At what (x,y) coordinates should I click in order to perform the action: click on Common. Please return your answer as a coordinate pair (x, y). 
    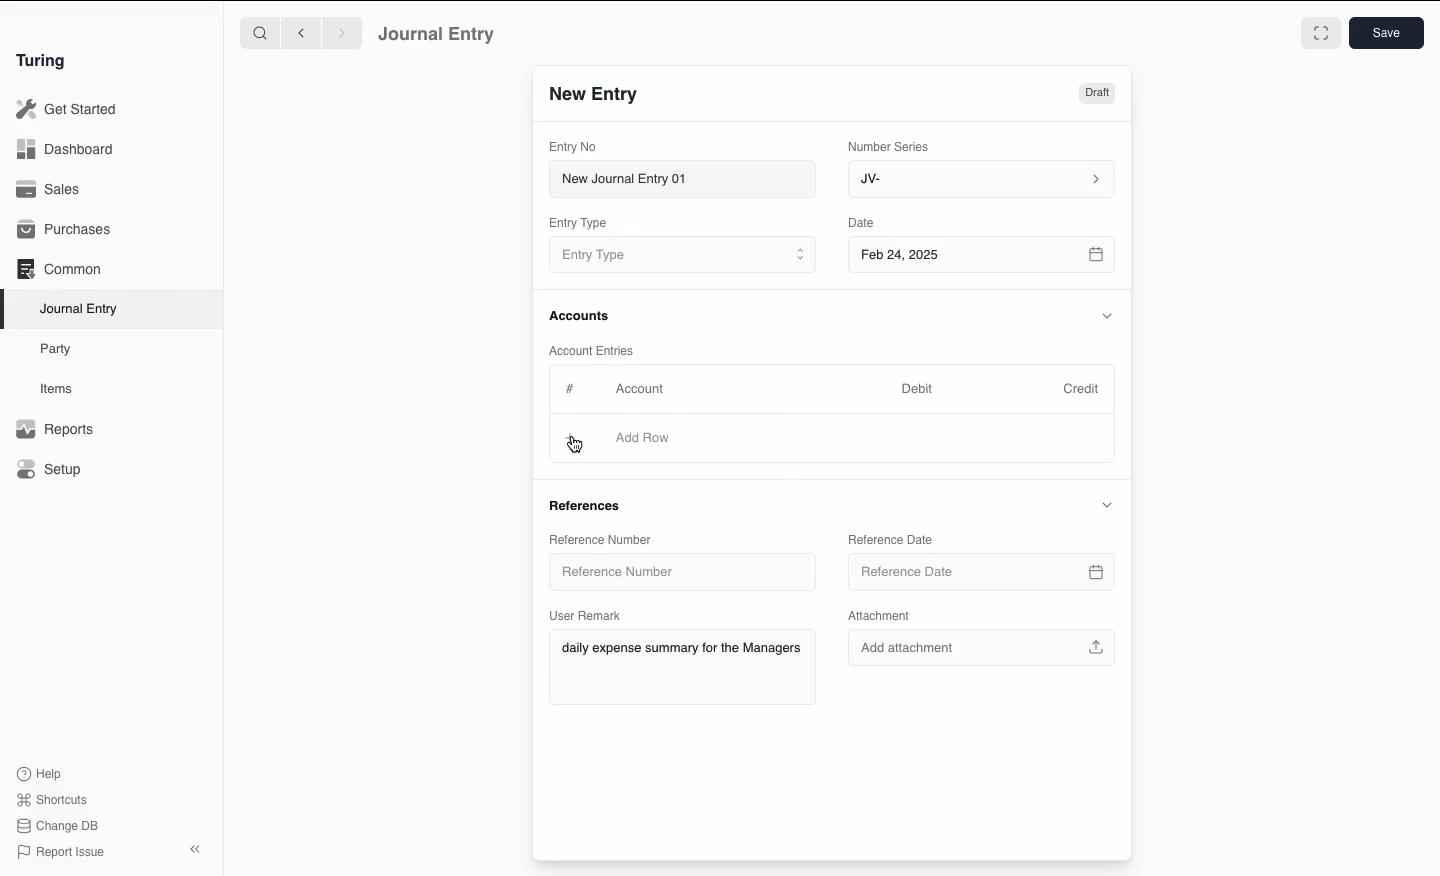
    Looking at the image, I should click on (61, 269).